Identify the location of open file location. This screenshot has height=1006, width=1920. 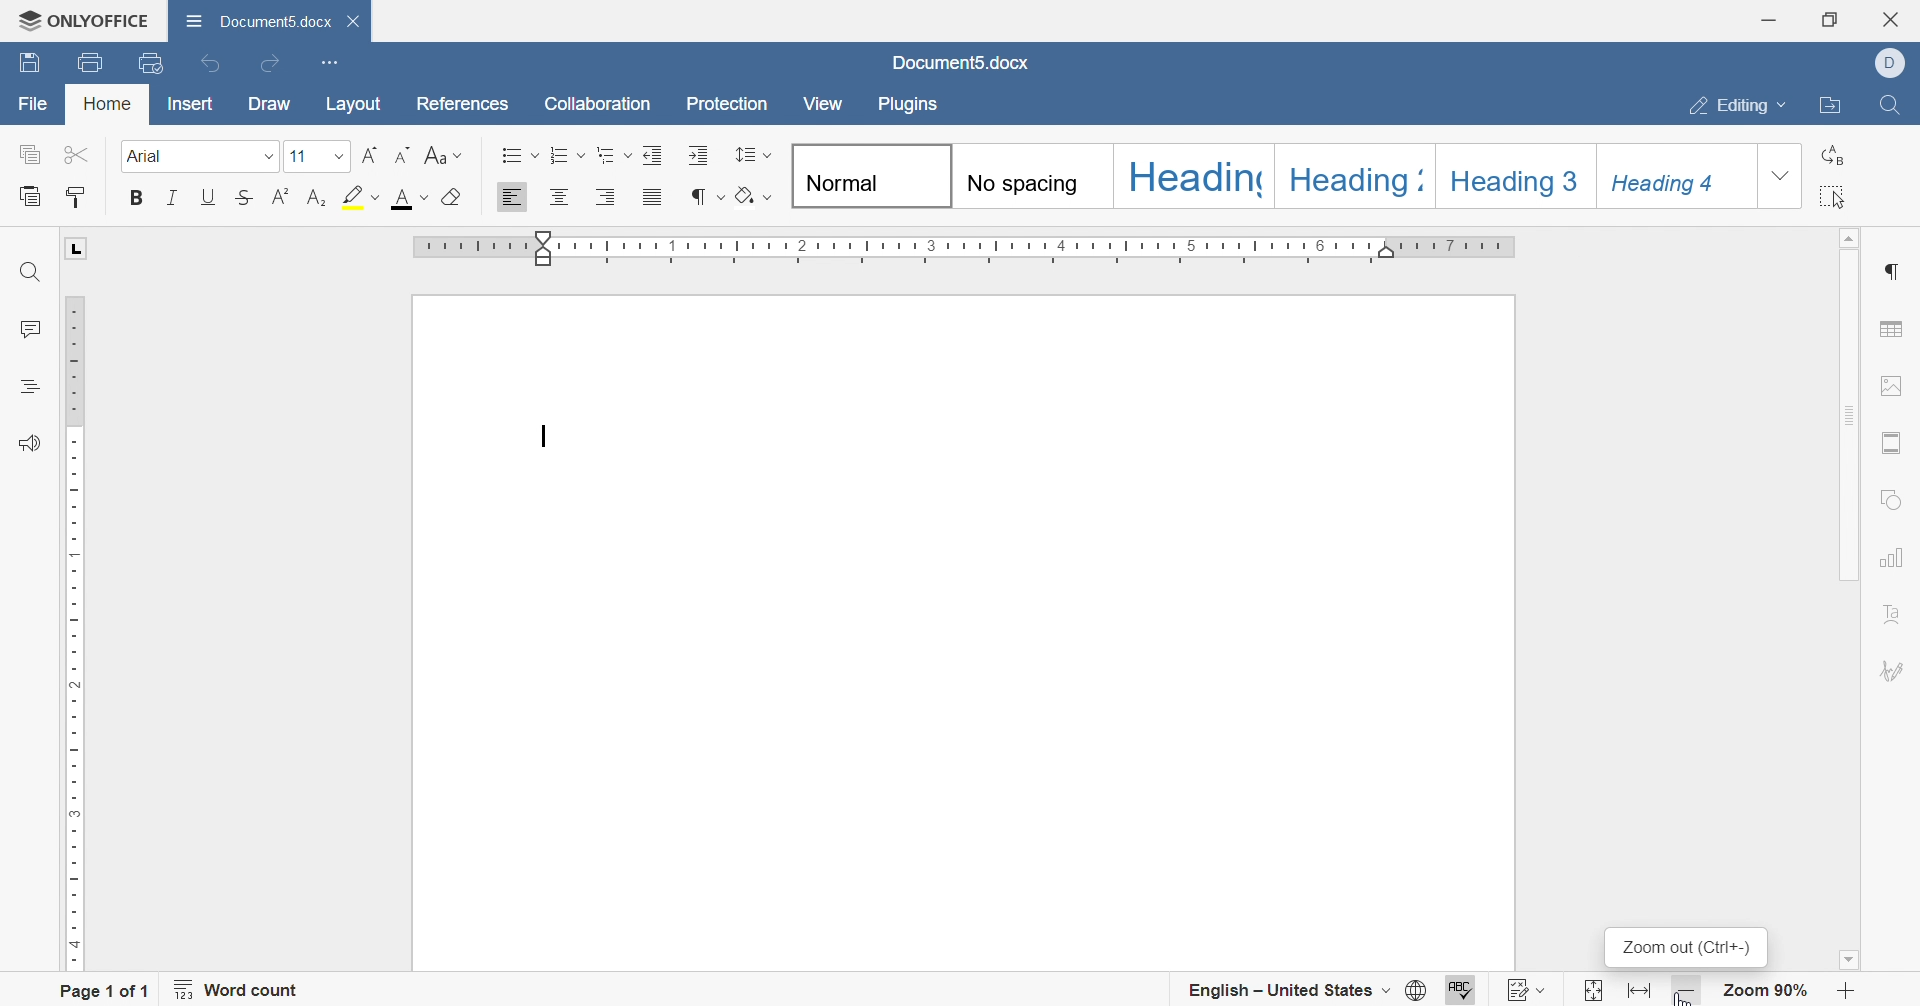
(1827, 103).